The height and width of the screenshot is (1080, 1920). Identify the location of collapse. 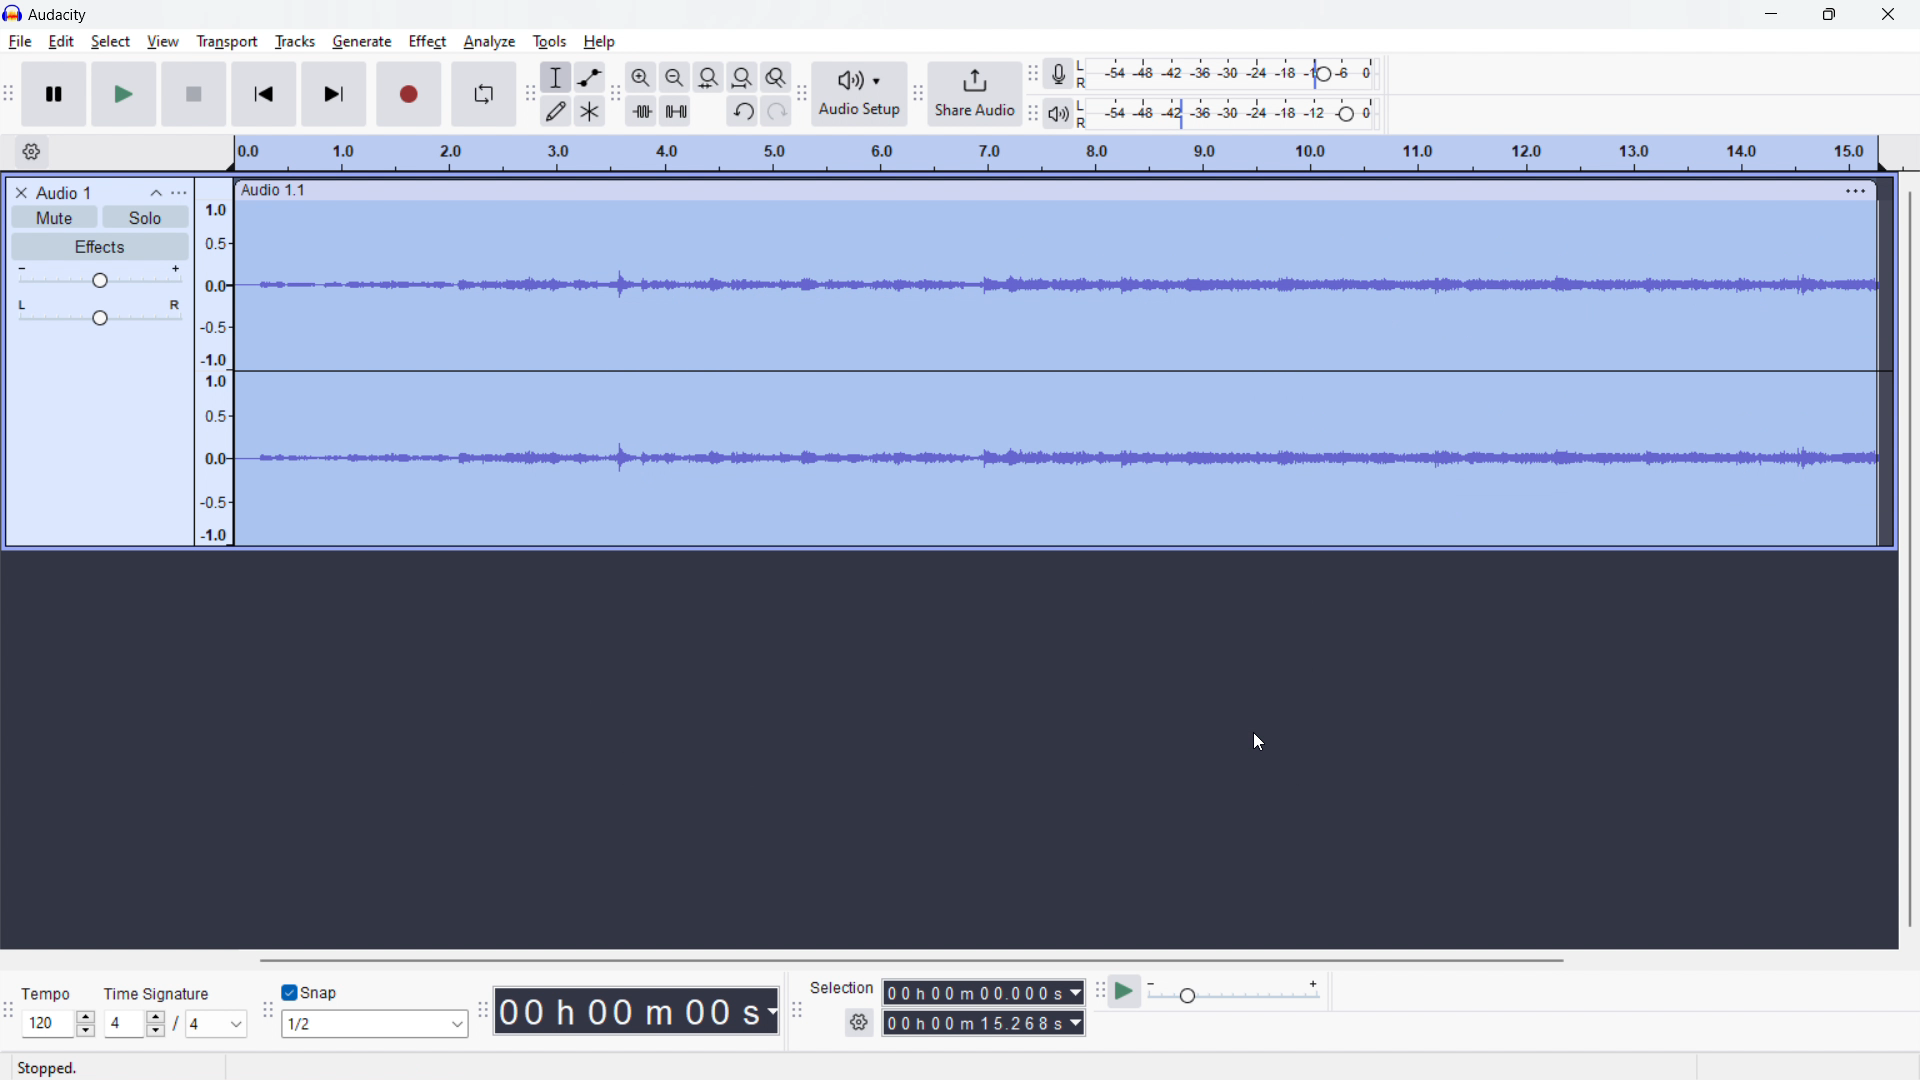
(153, 192).